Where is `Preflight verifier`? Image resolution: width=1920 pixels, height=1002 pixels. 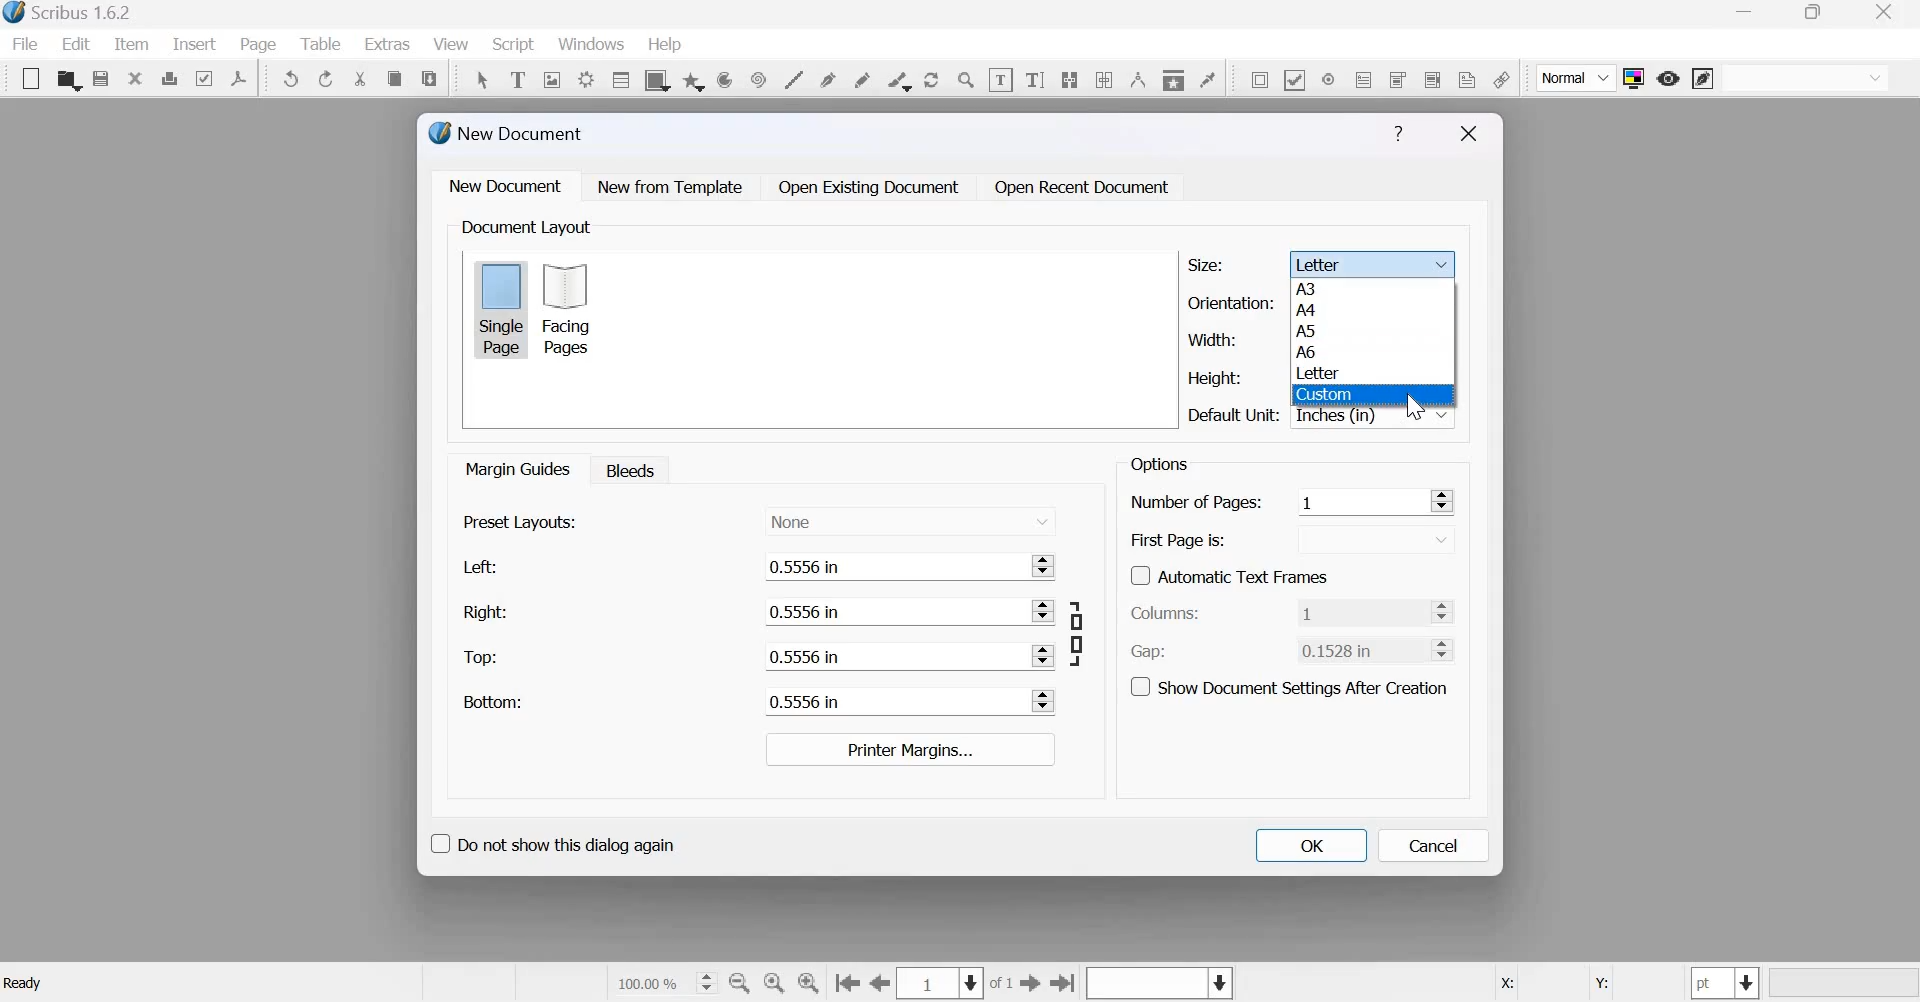 Preflight verifier is located at coordinates (203, 77).